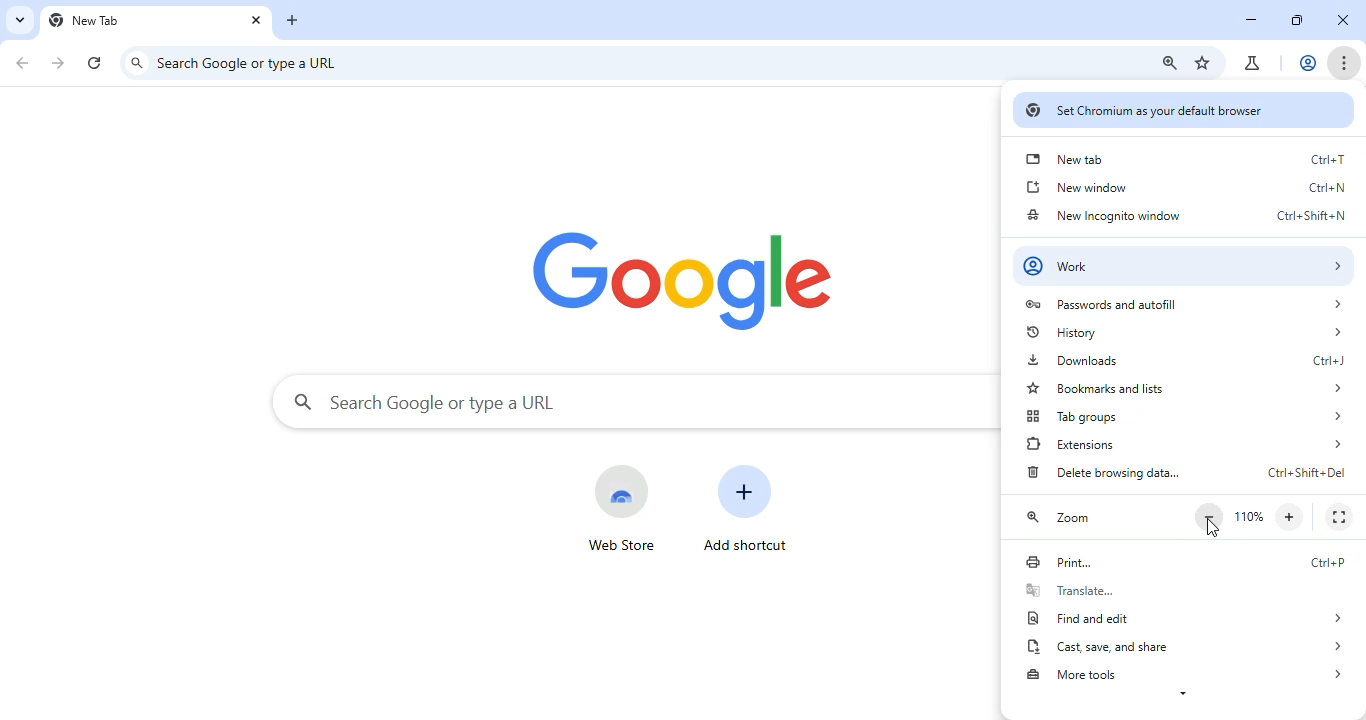  Describe the element at coordinates (1182, 697) in the screenshot. I see `expand` at that location.